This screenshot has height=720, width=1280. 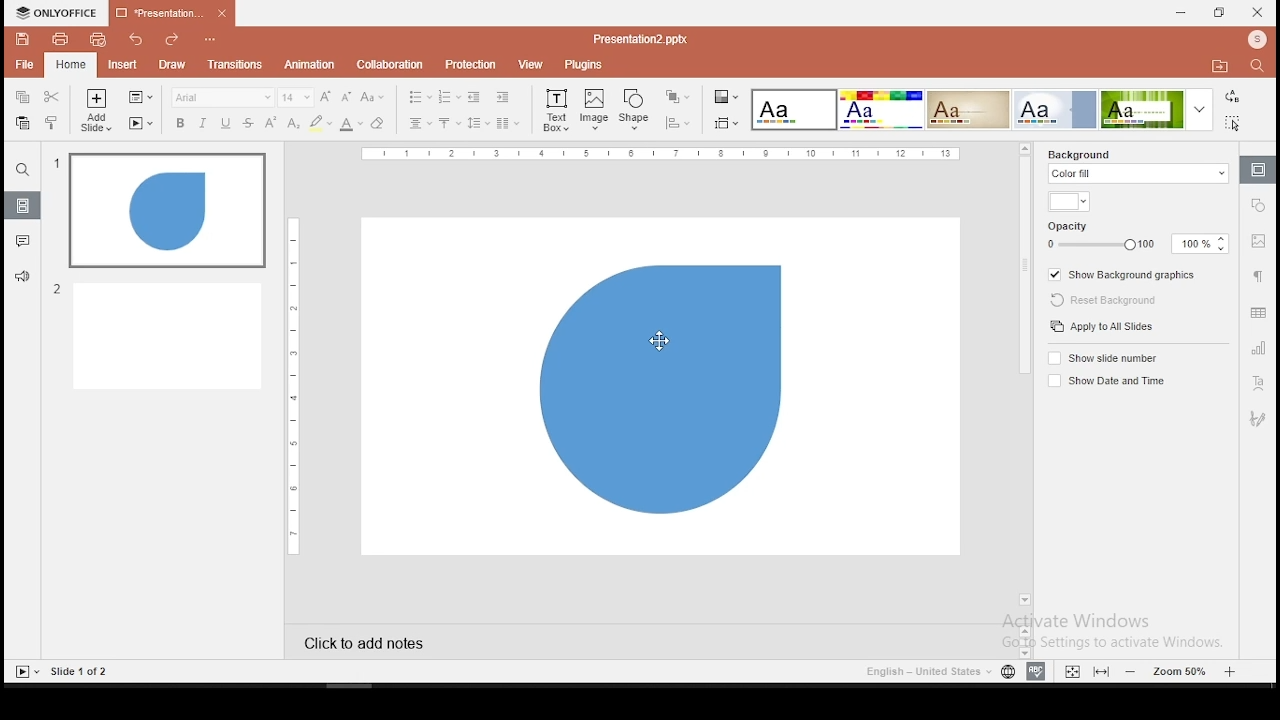 What do you see at coordinates (249, 122) in the screenshot?
I see `strikethrough` at bounding box center [249, 122].